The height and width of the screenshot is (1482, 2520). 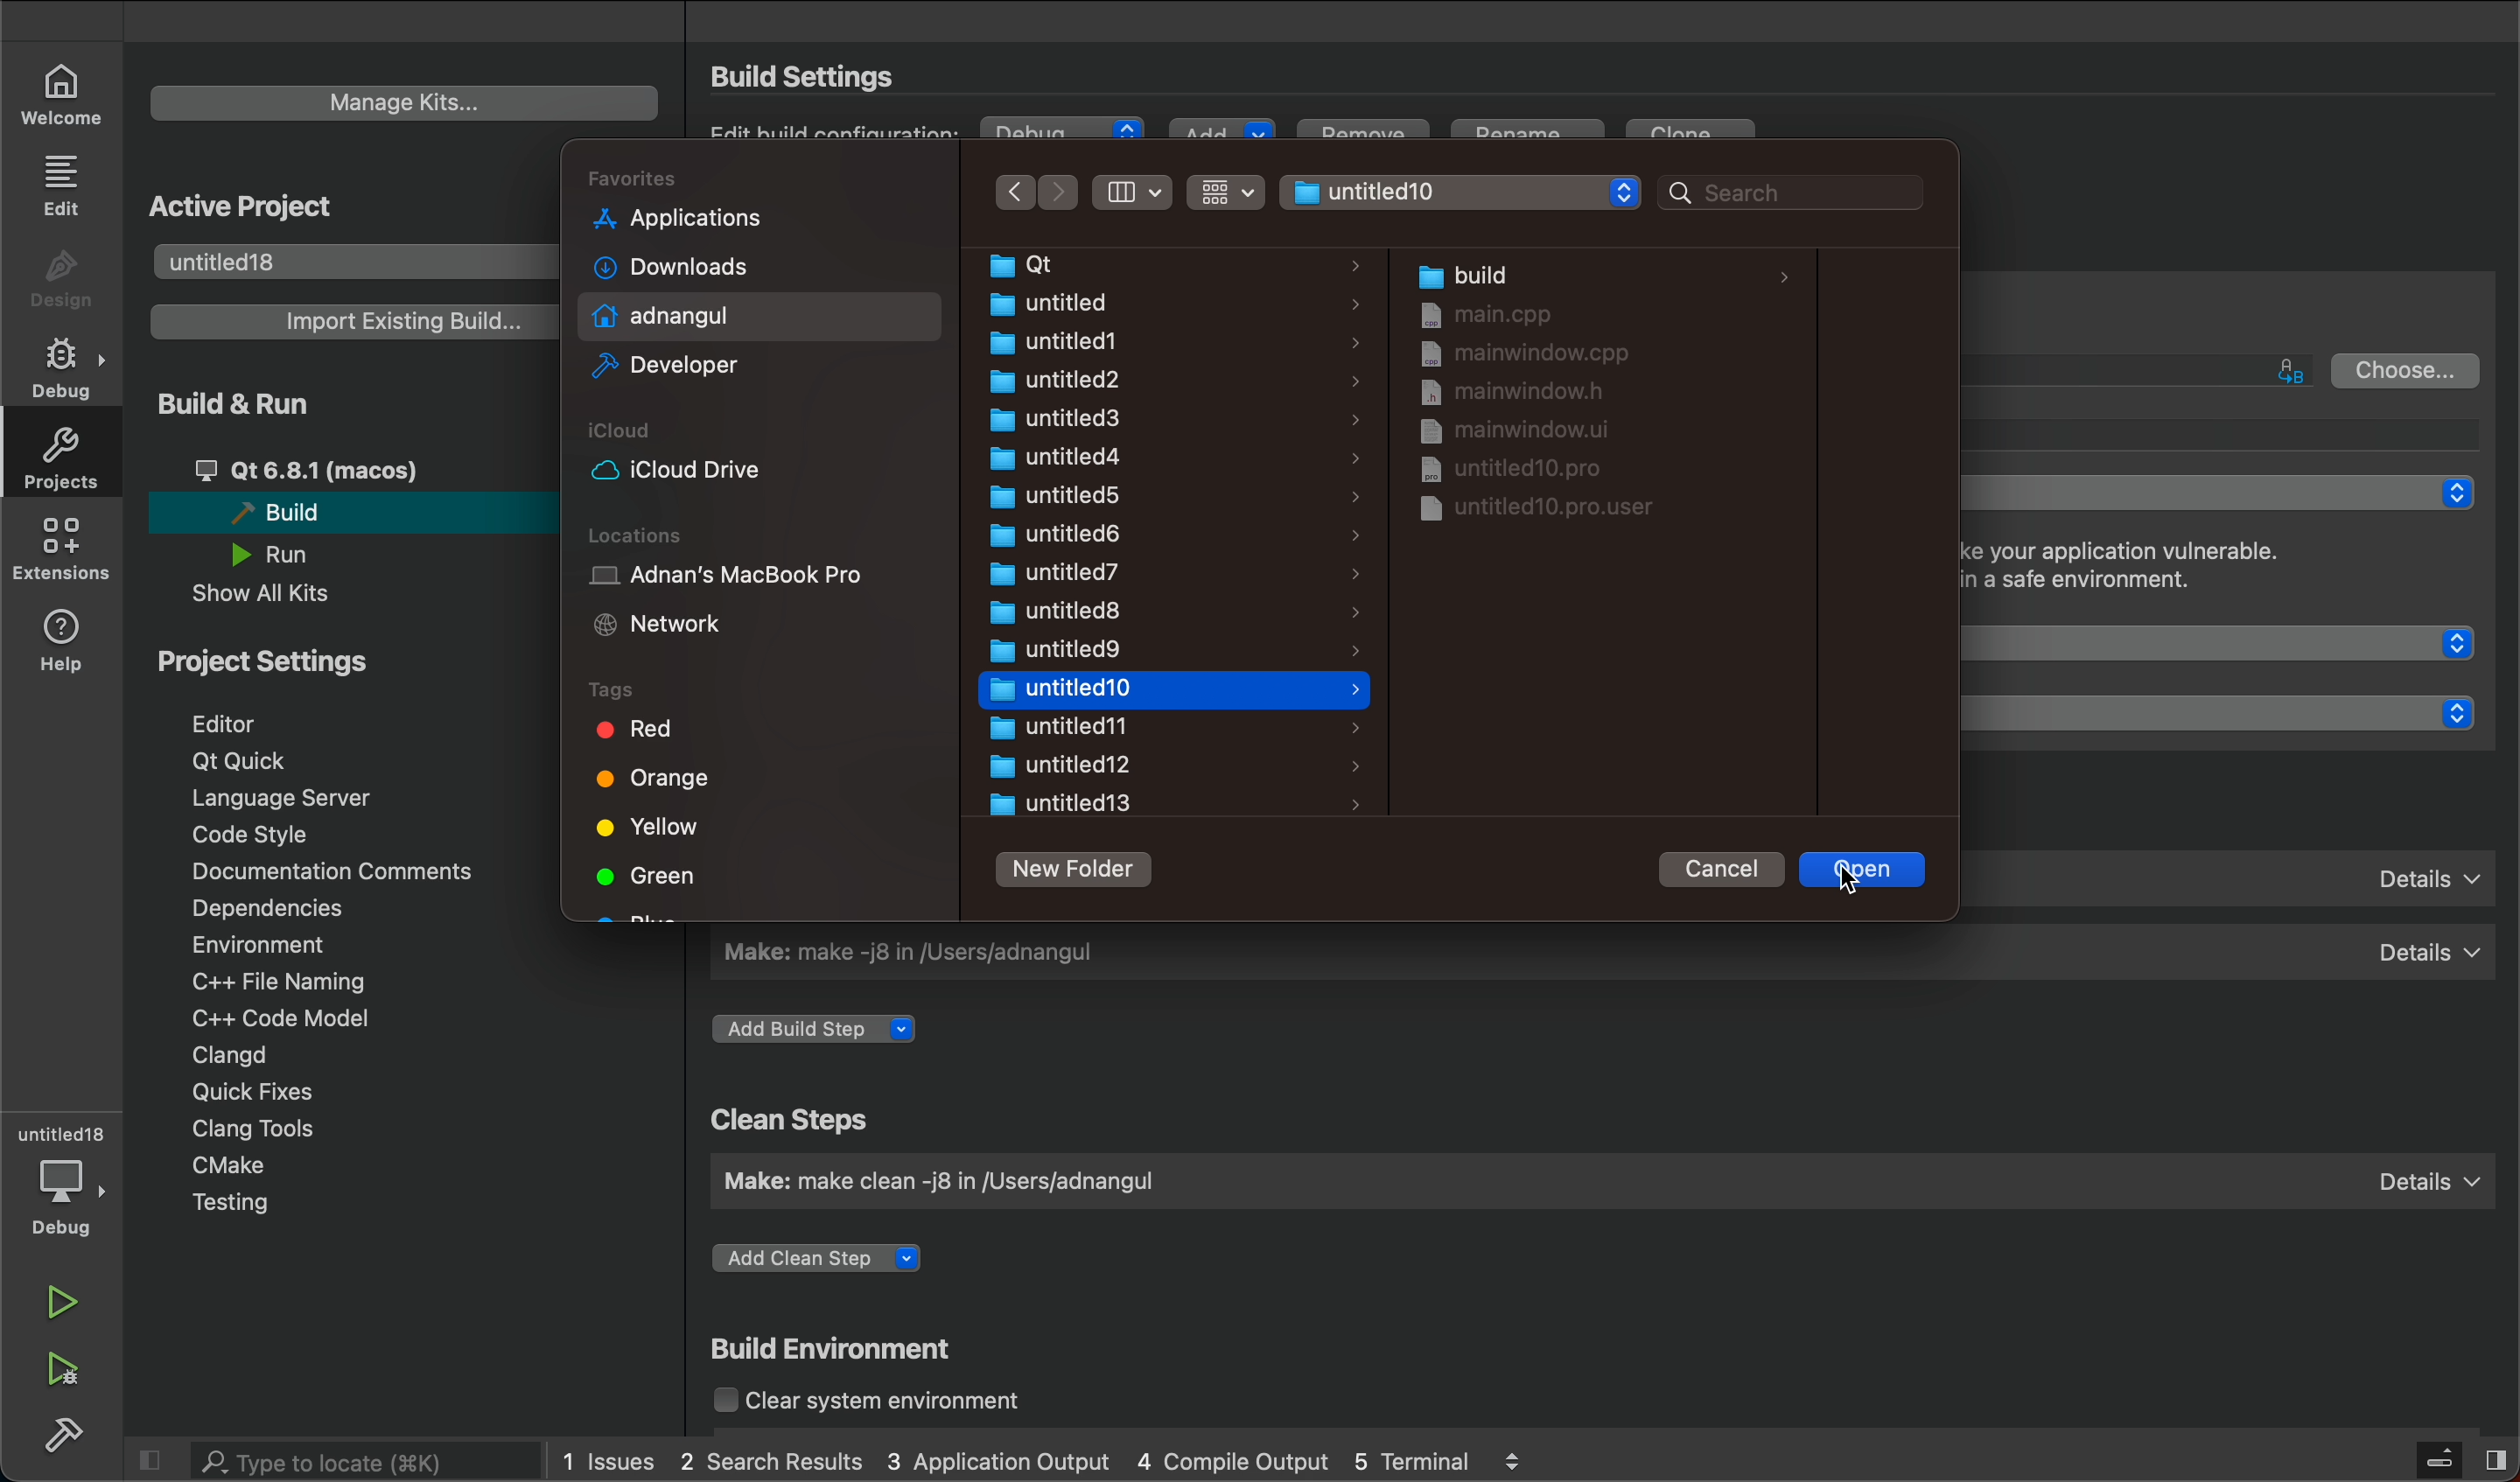 I want to click on environment, so click(x=264, y=947).